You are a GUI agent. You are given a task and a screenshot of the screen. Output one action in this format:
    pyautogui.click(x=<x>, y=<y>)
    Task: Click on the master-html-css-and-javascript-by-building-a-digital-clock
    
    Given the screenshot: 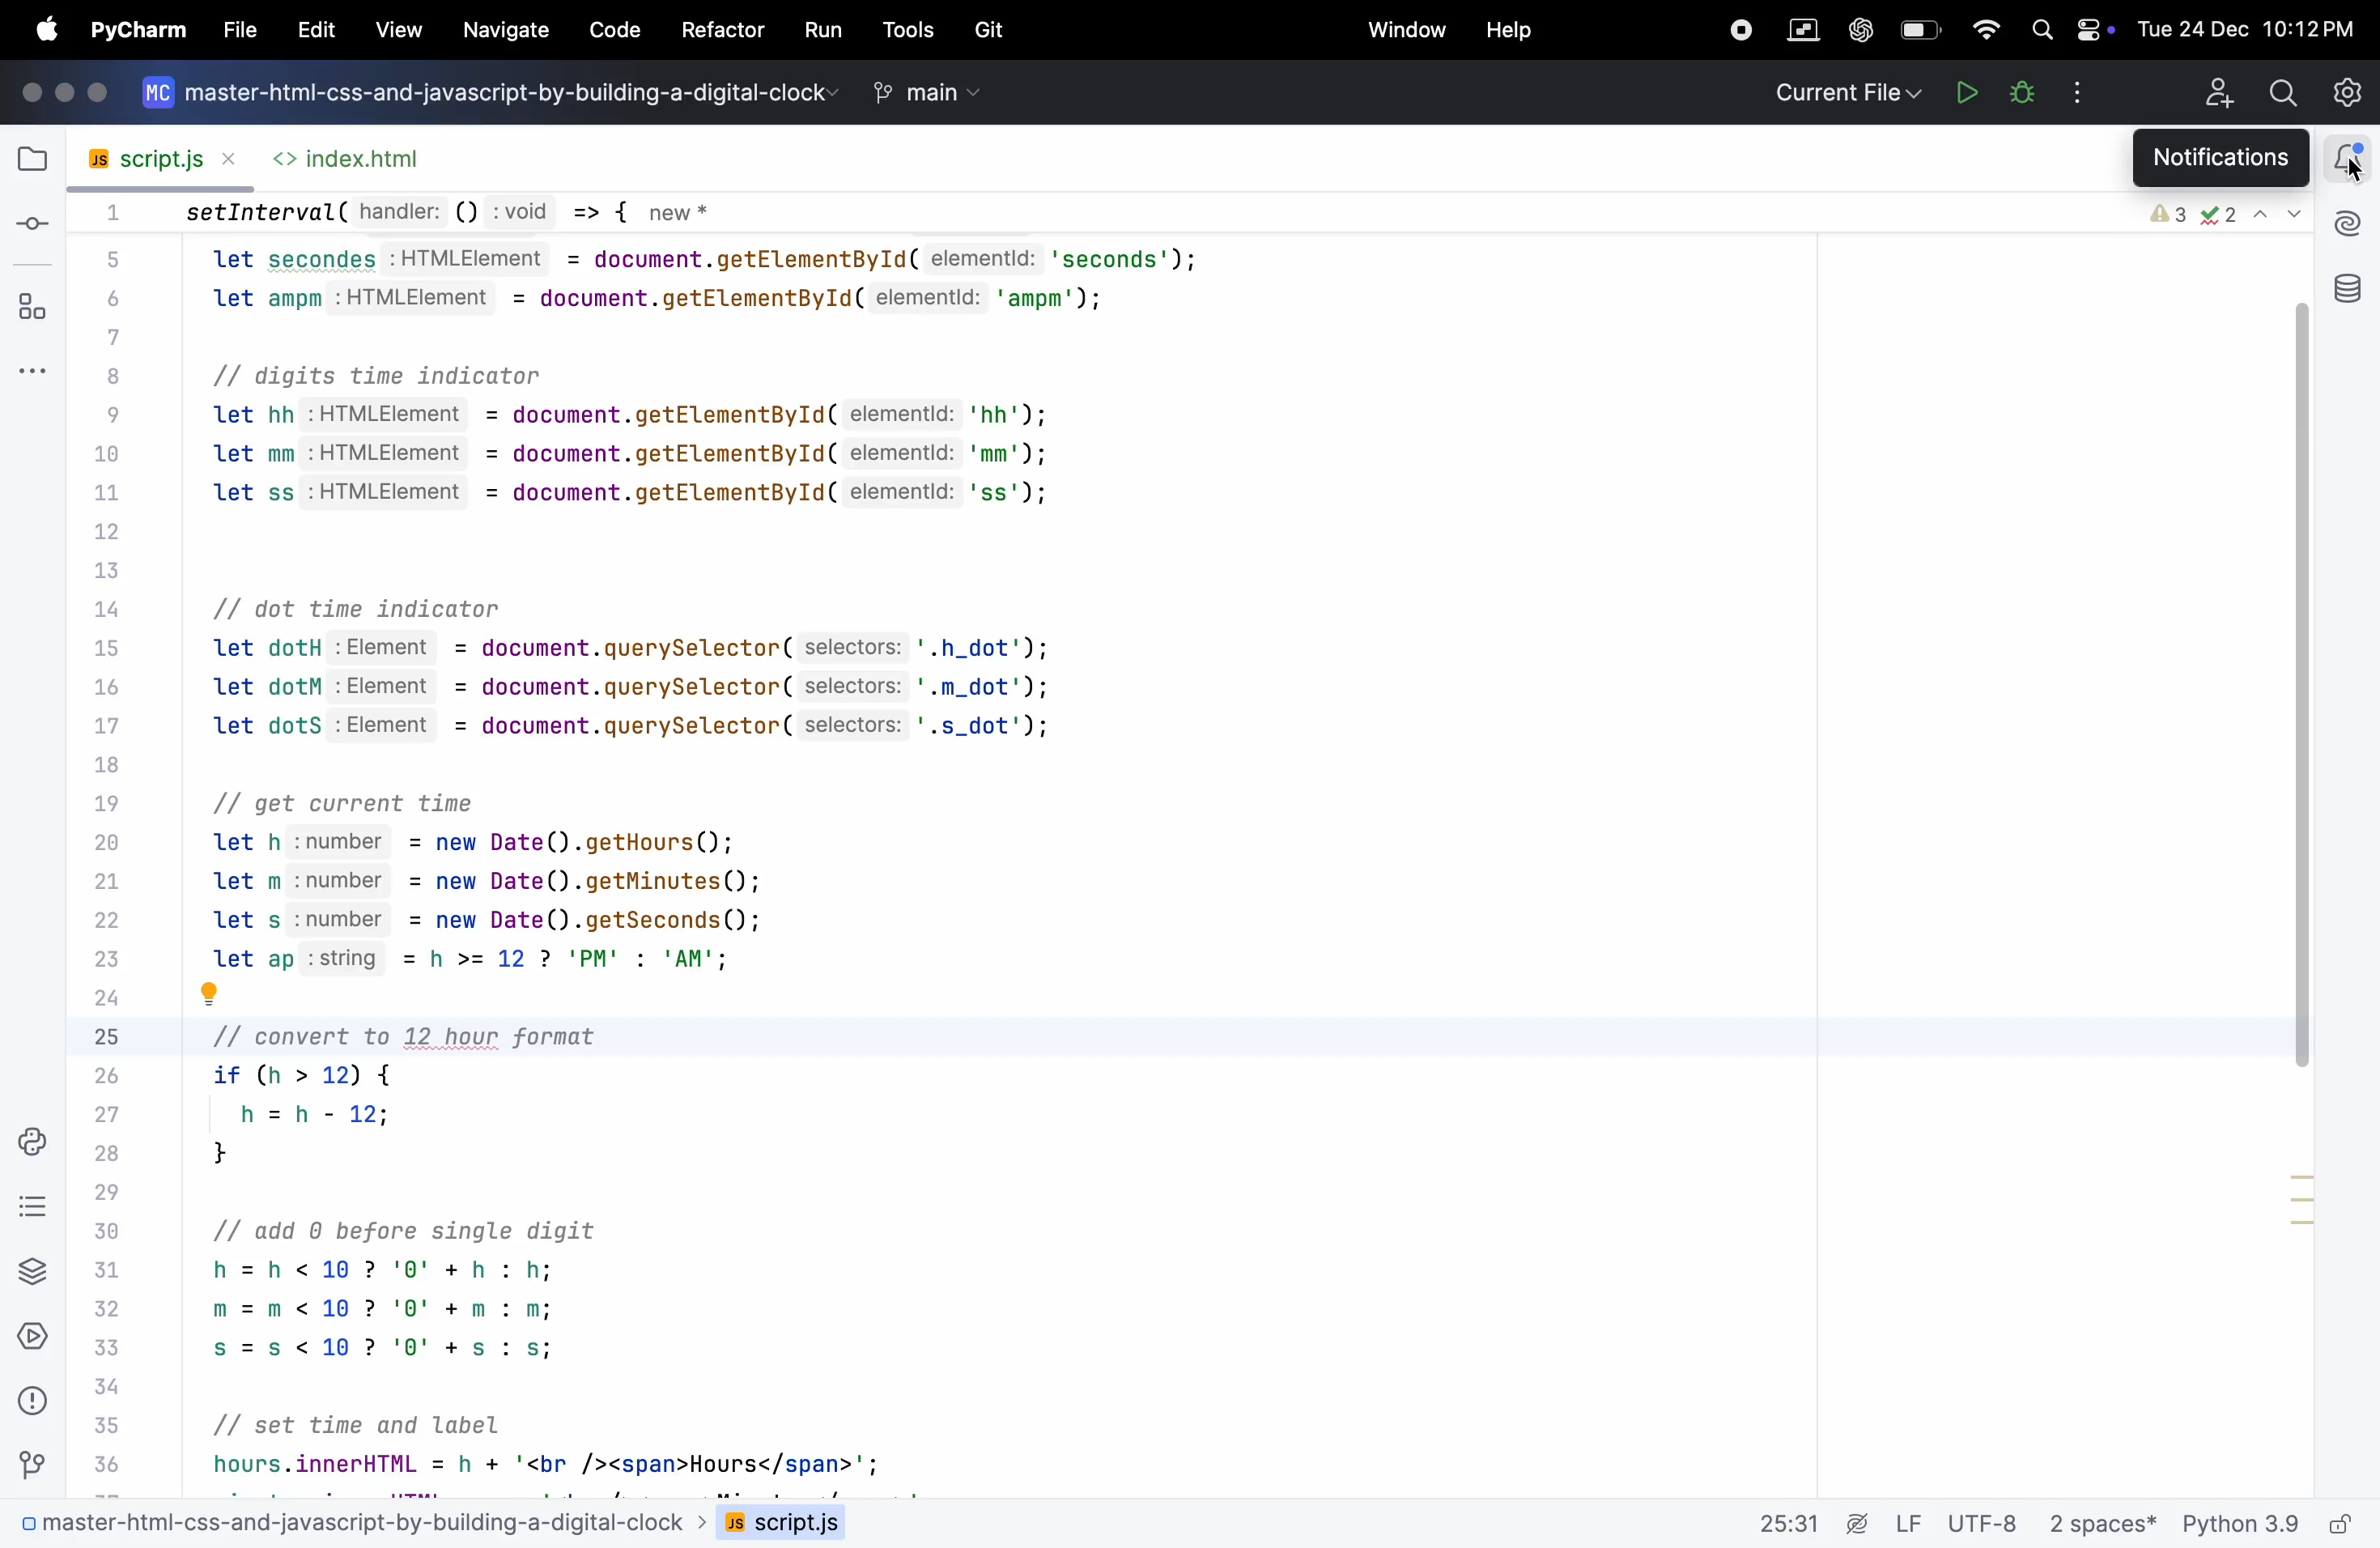 What is the action you would take?
    pyautogui.click(x=513, y=94)
    